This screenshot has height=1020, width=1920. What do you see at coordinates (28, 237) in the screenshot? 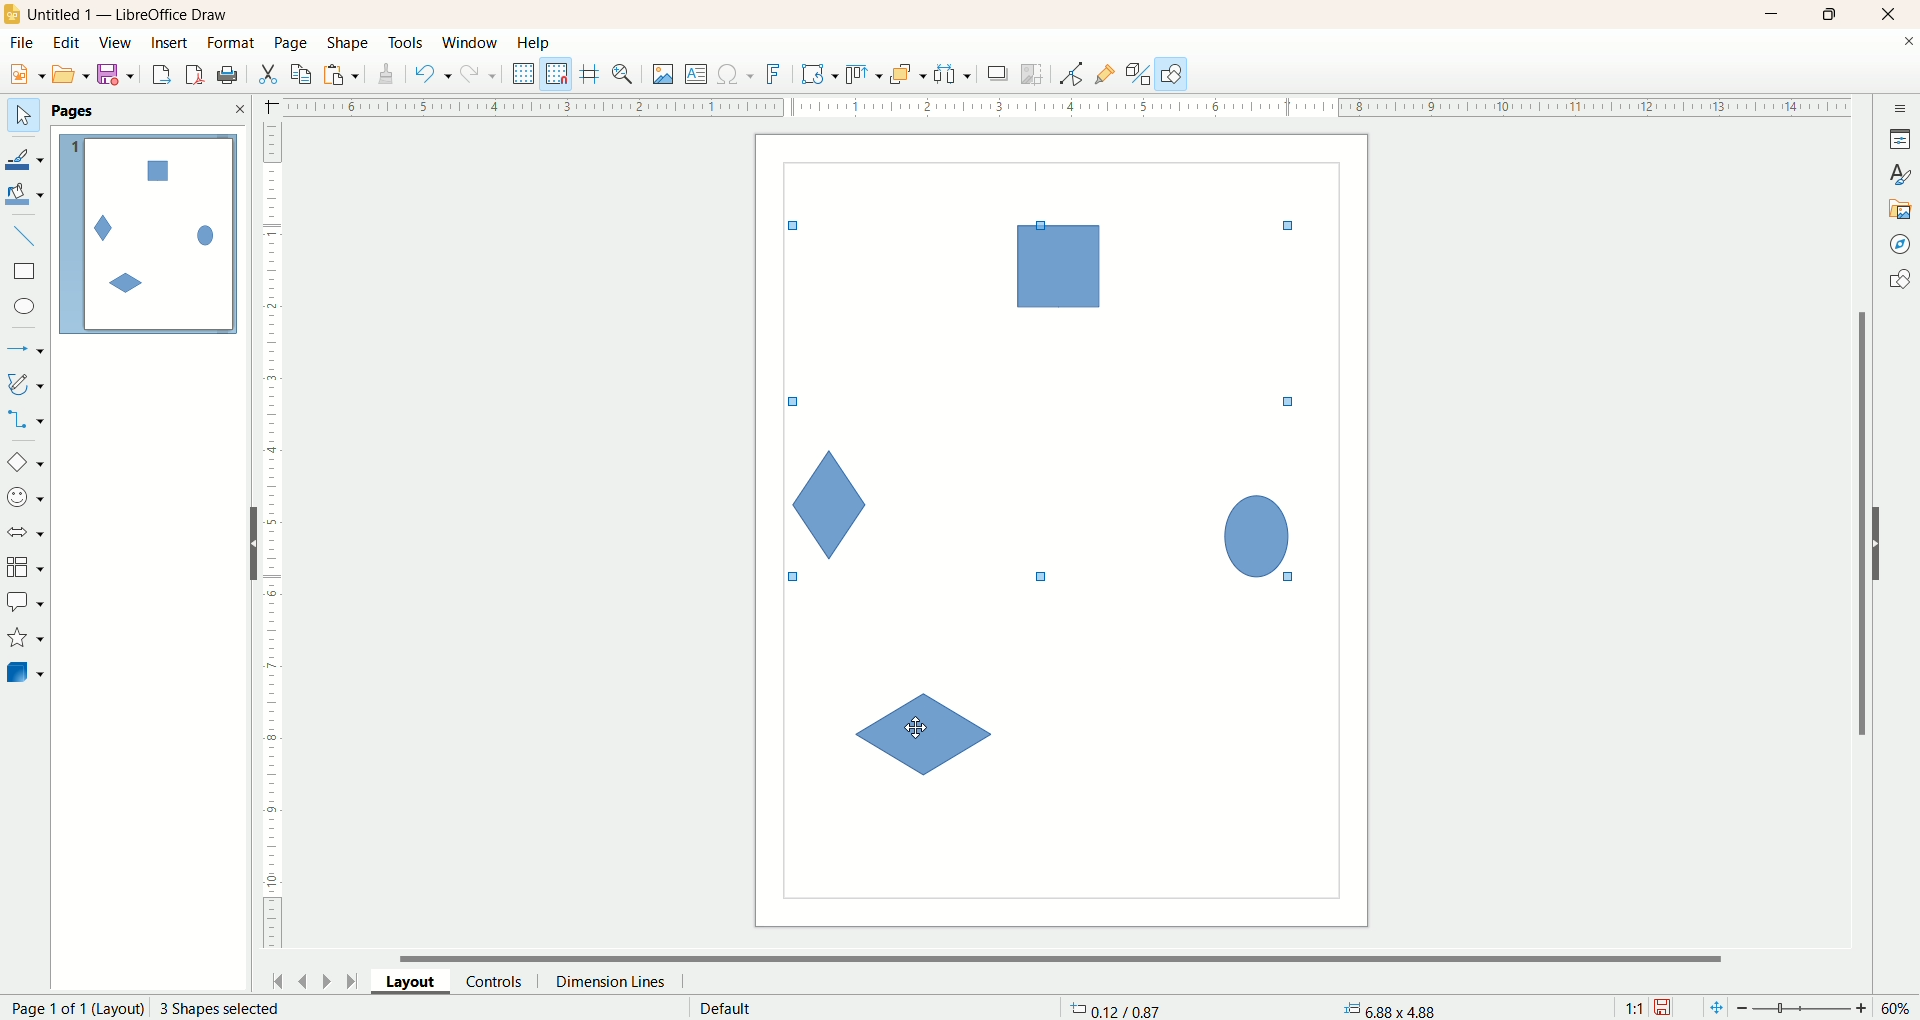
I see `insert line` at bounding box center [28, 237].